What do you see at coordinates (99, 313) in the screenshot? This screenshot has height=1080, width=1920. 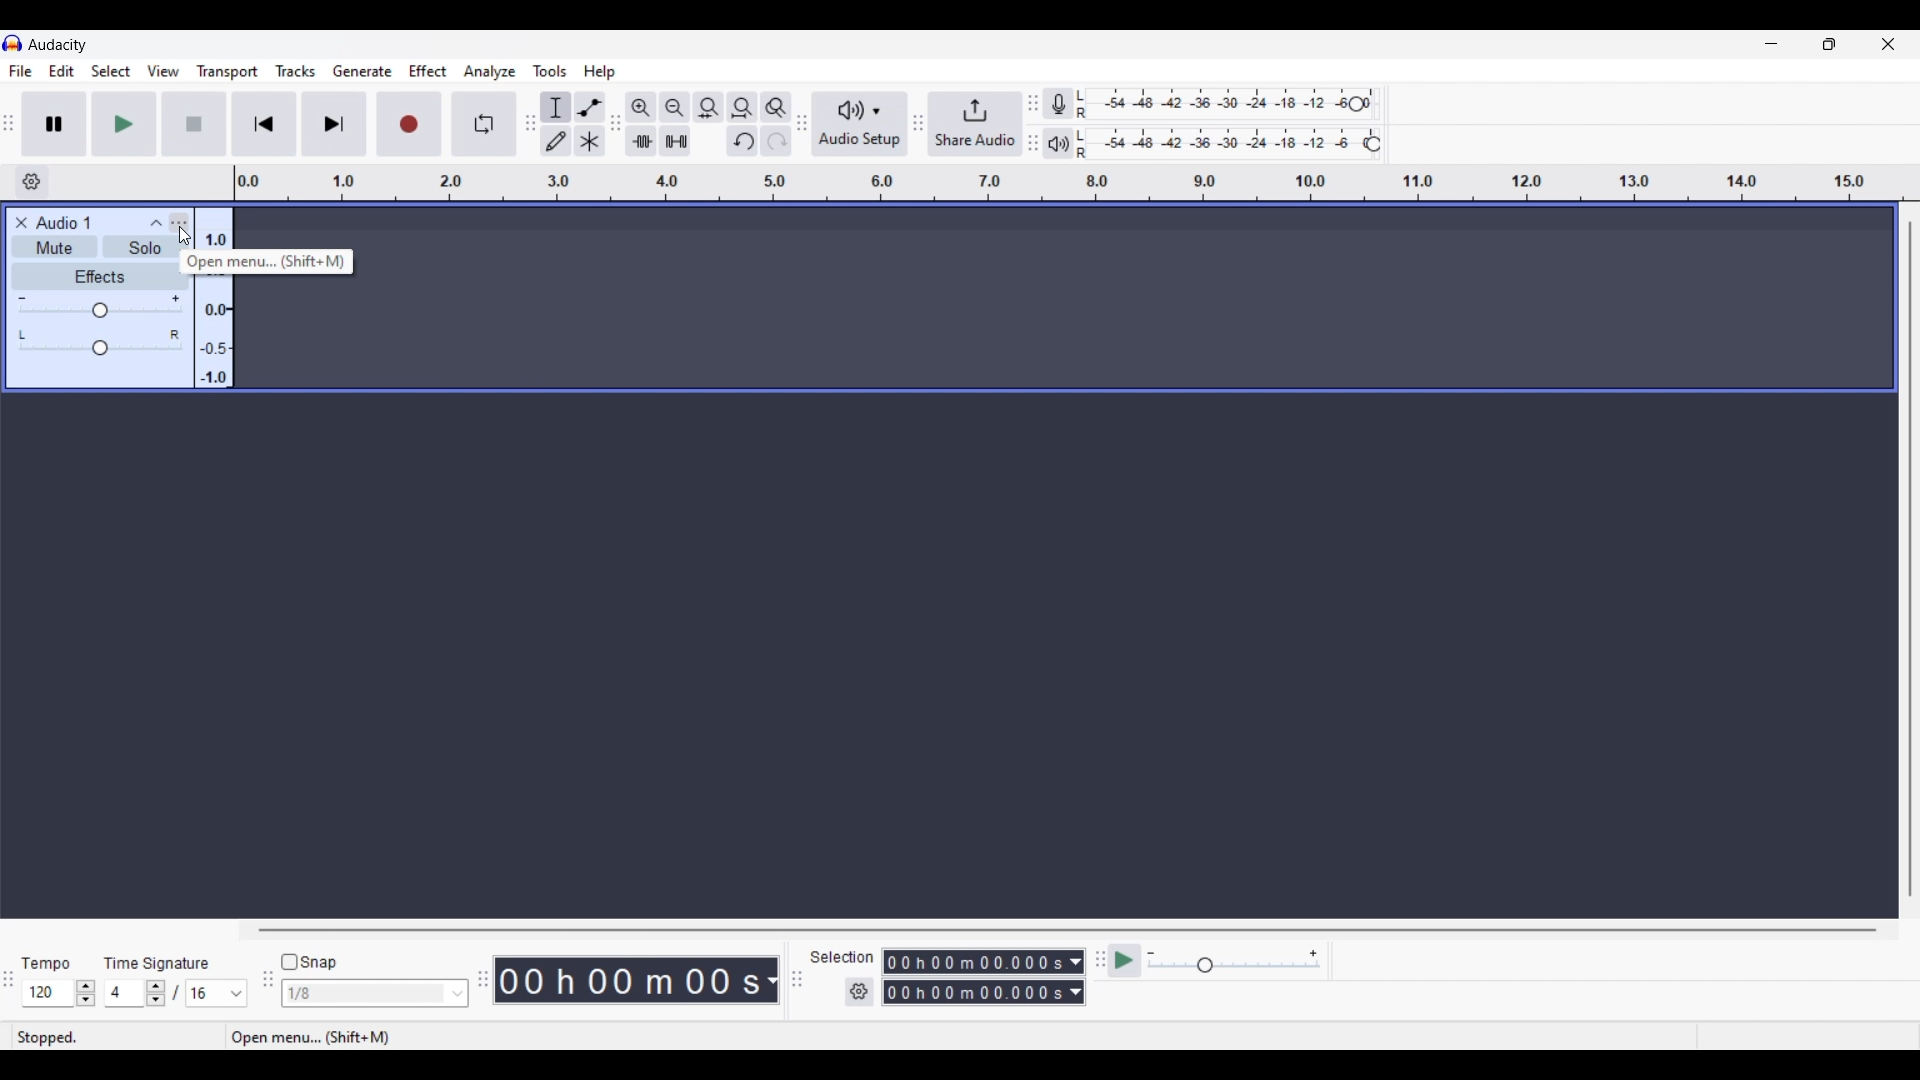 I see `Gain` at bounding box center [99, 313].